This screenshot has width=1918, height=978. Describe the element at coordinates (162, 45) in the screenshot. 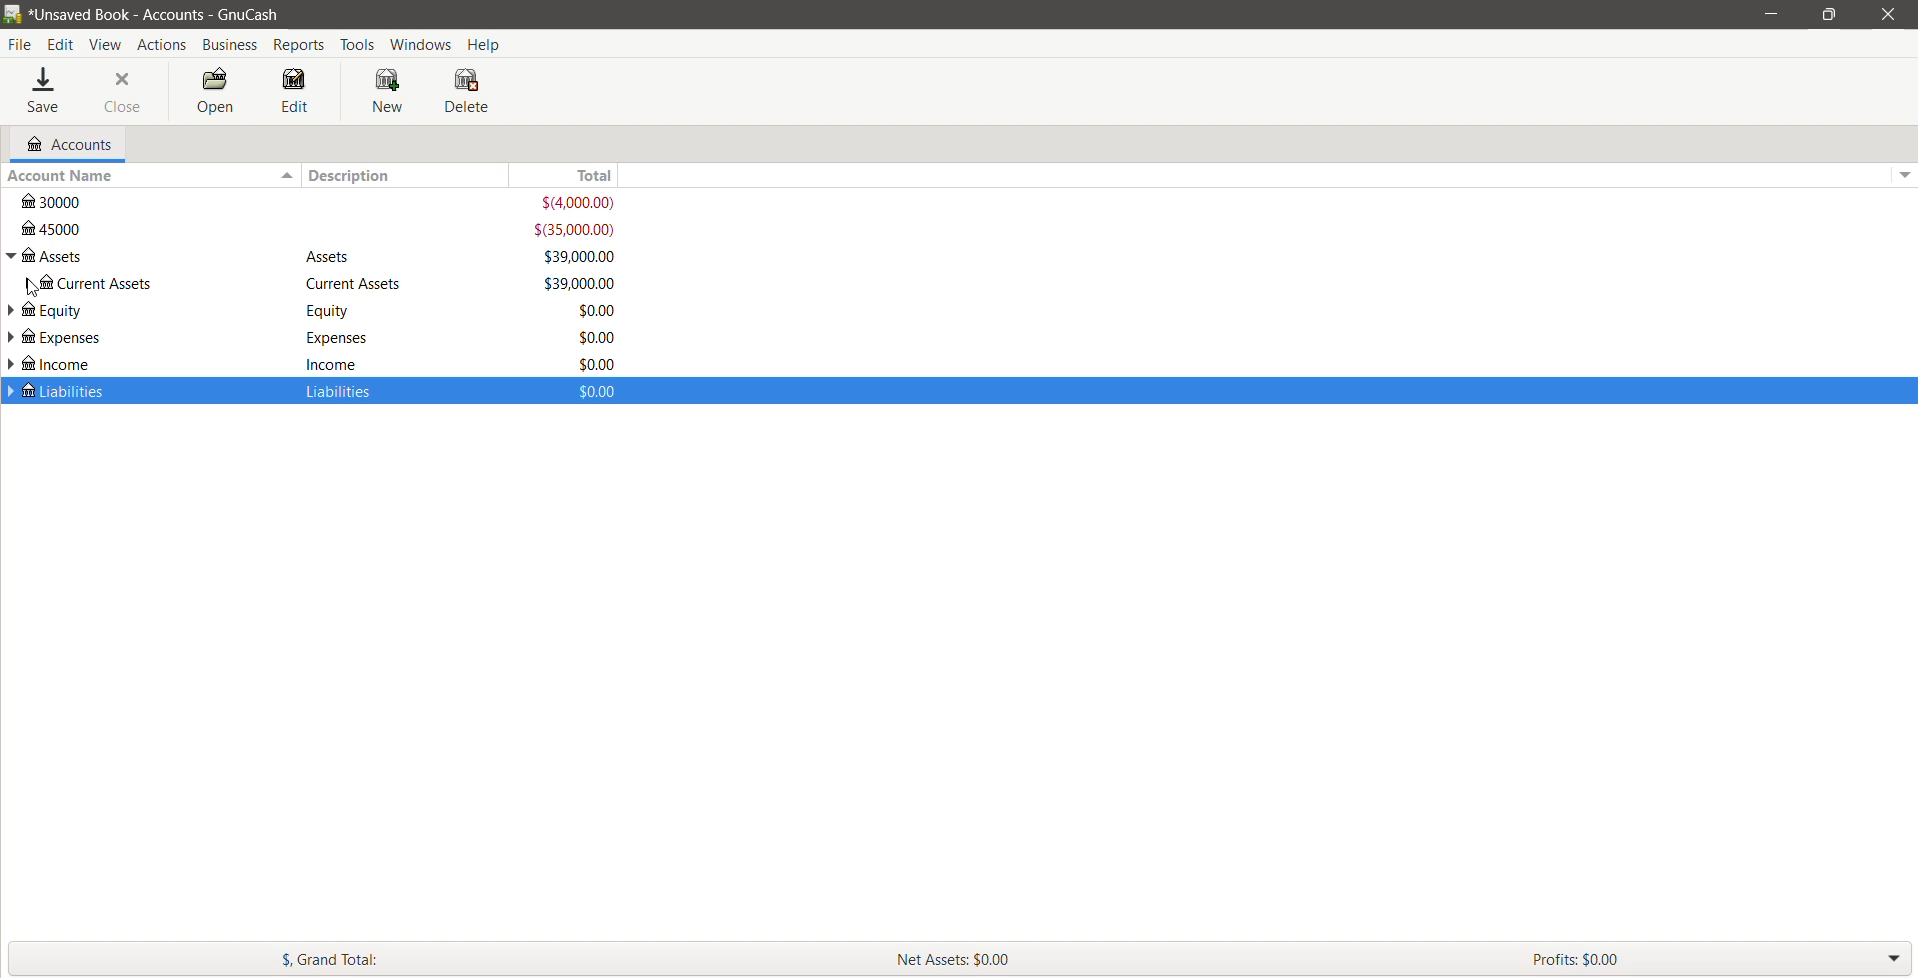

I see `Actions` at that location.